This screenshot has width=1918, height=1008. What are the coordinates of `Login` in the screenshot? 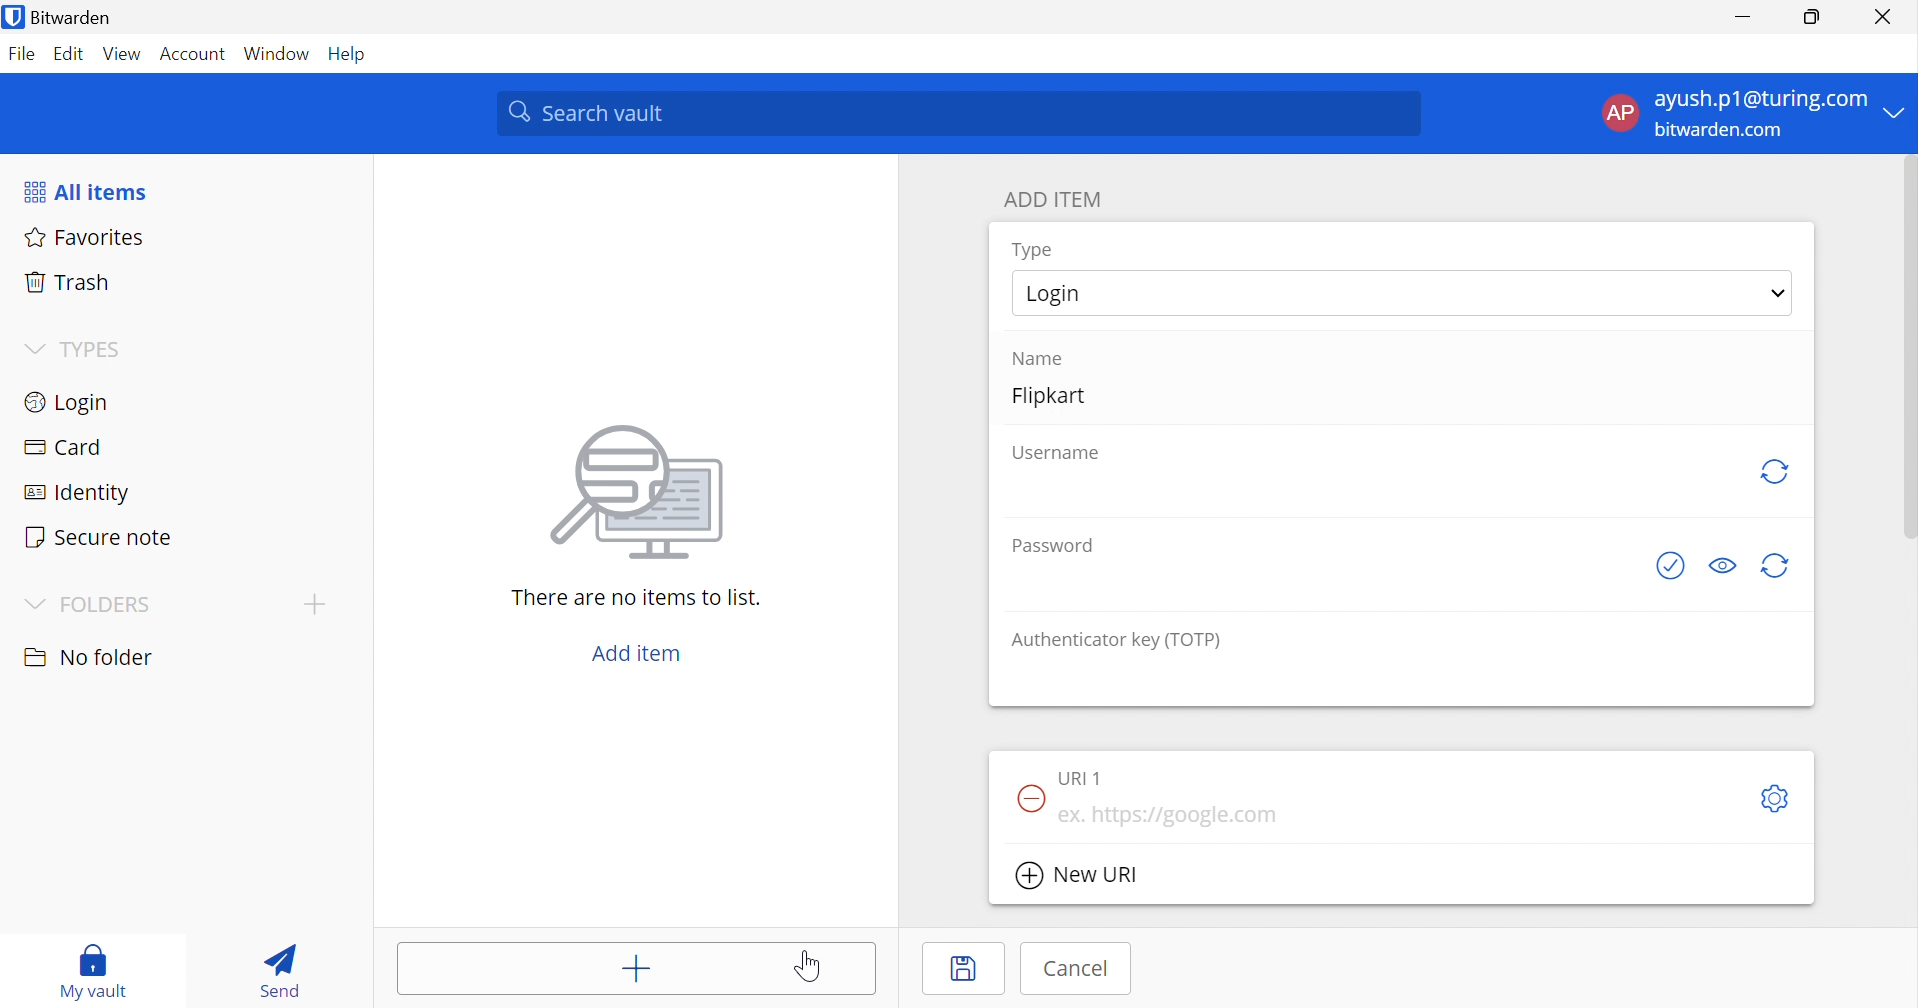 It's located at (71, 405).